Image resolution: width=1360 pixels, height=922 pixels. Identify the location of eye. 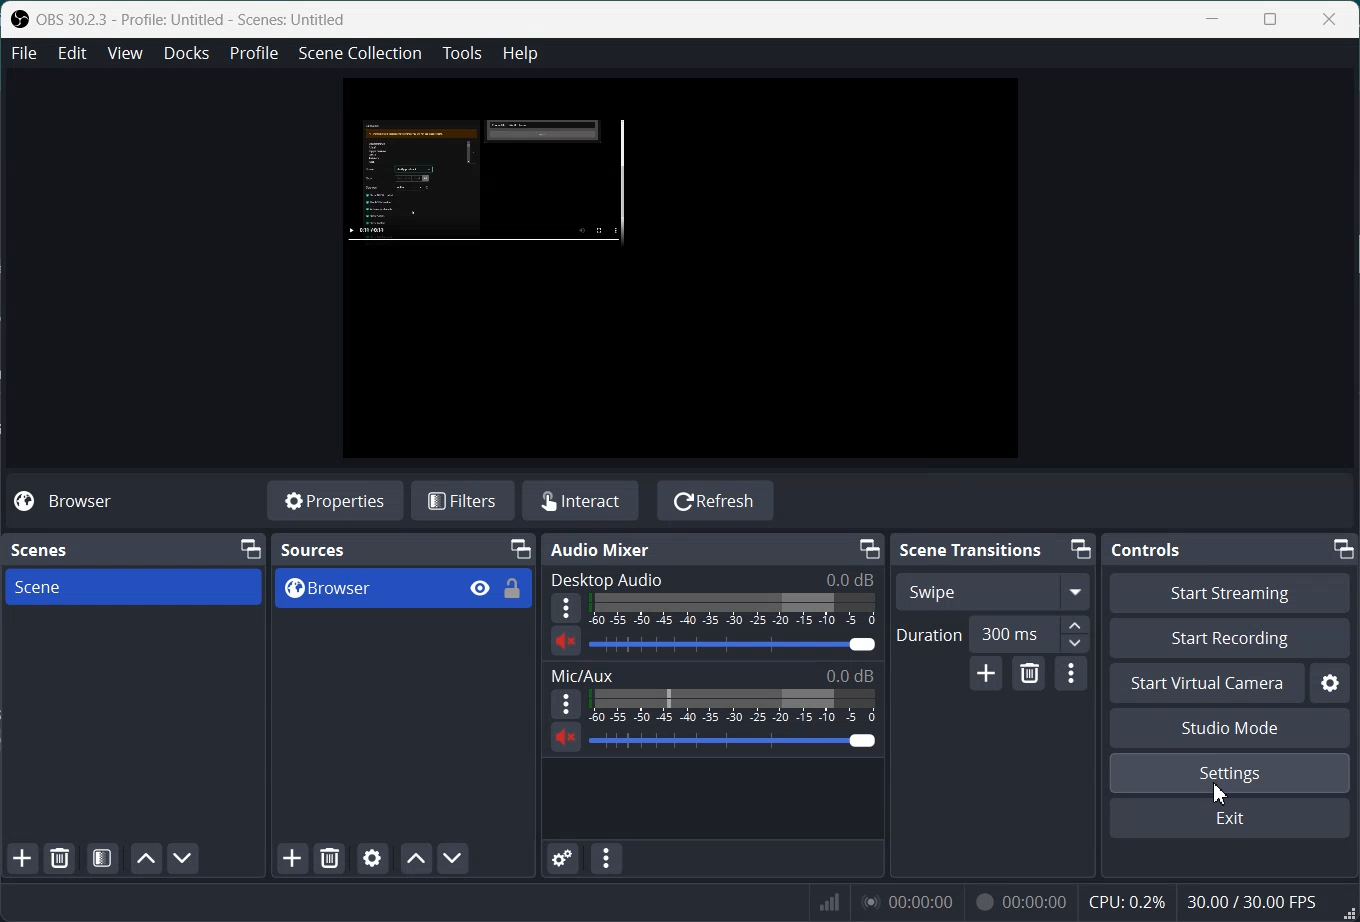
(481, 587).